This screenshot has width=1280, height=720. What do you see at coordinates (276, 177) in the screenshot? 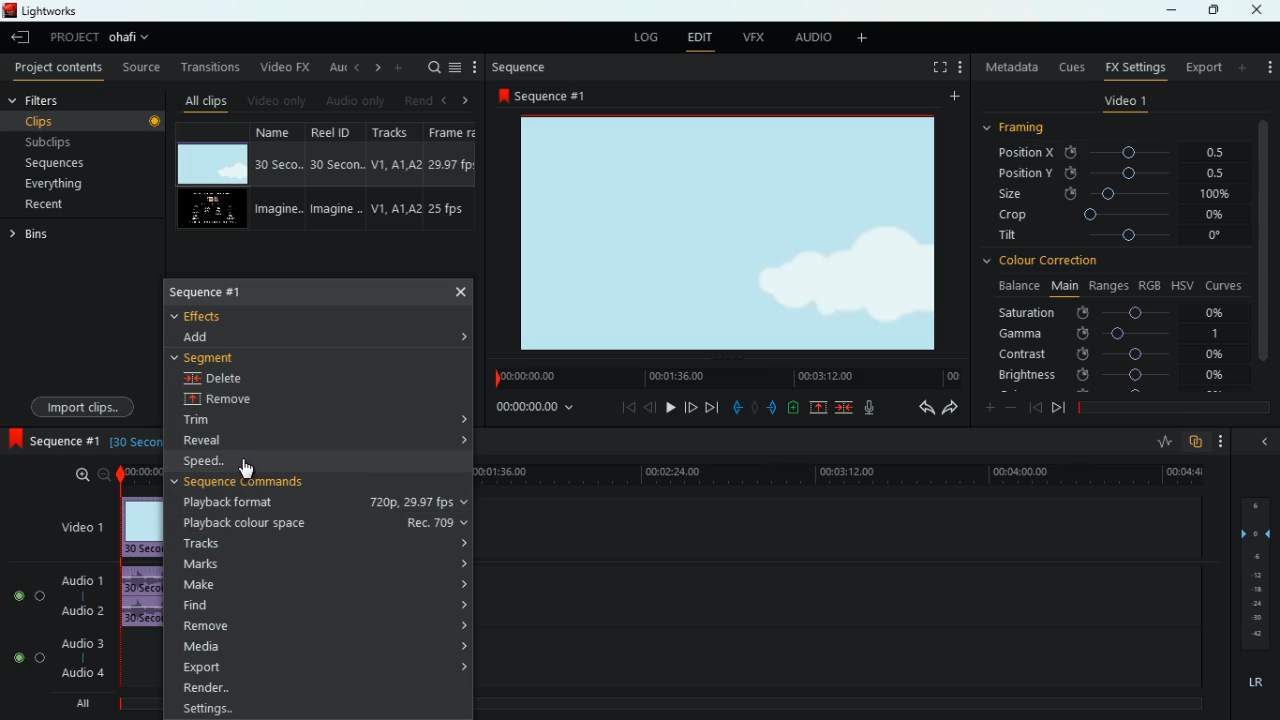
I see `name` at bounding box center [276, 177].